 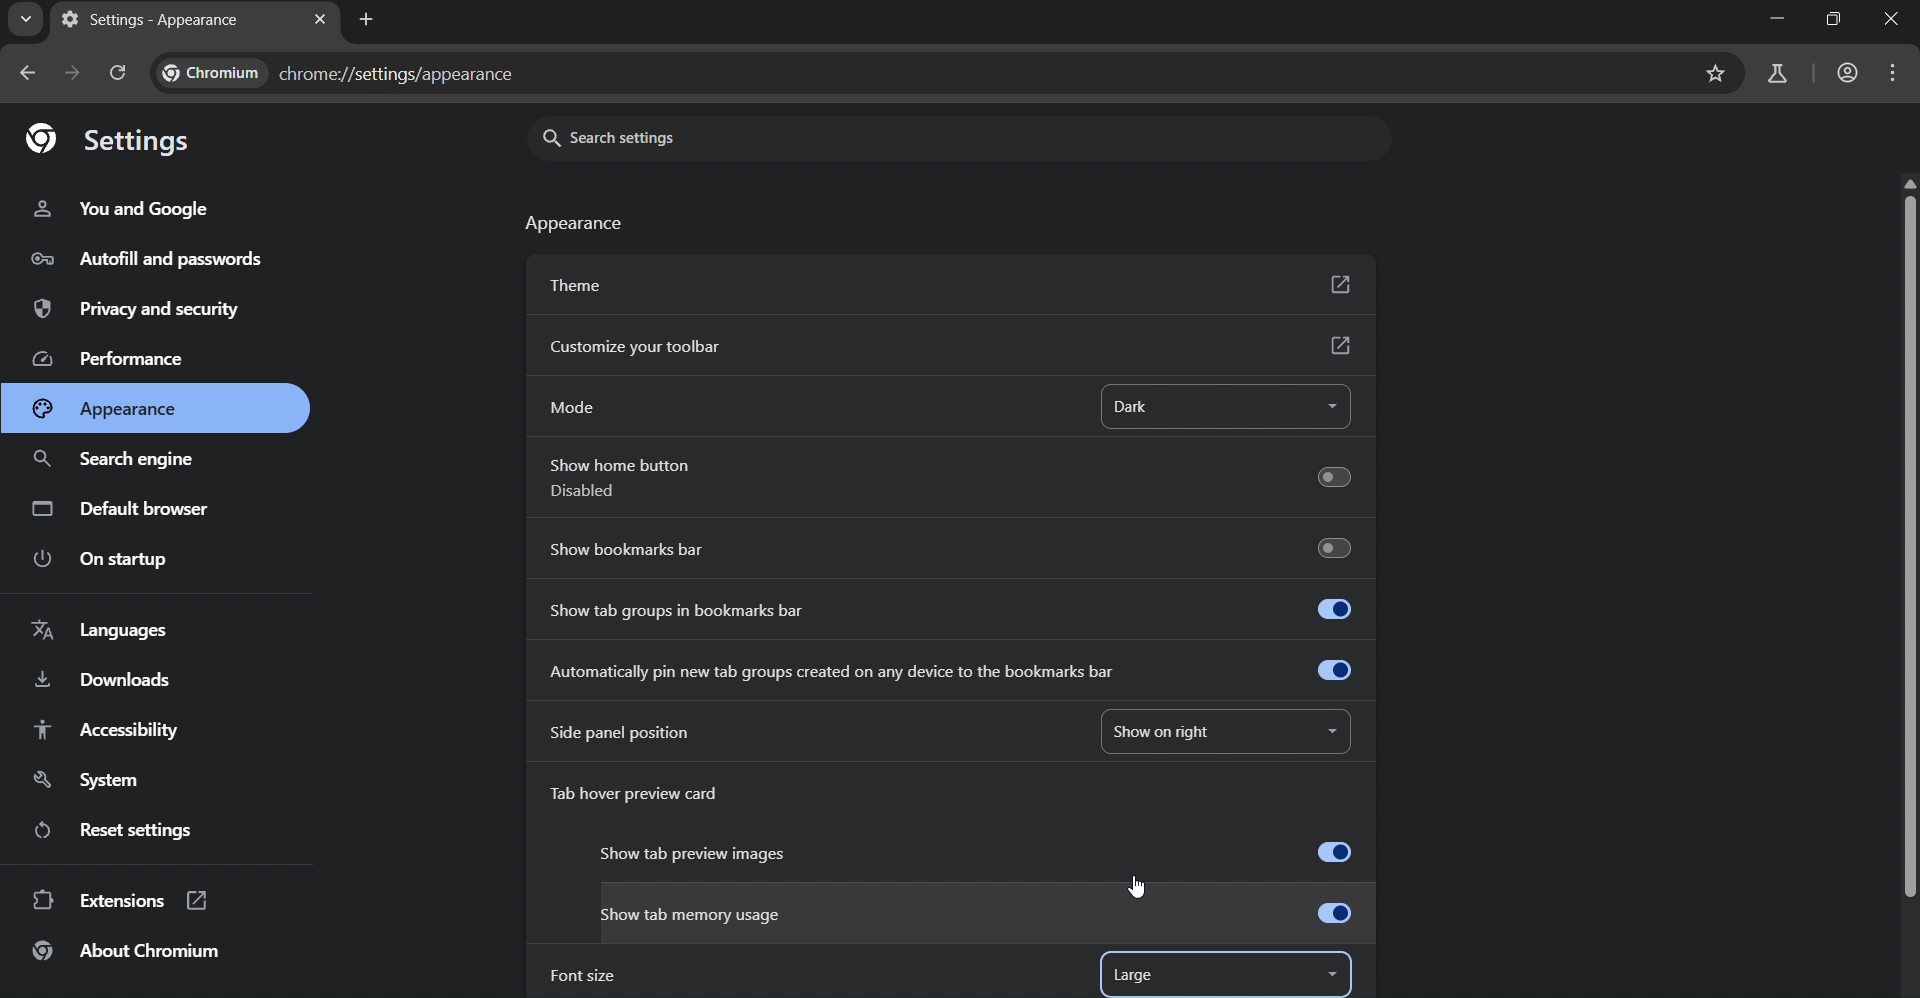 What do you see at coordinates (131, 206) in the screenshot?
I see `you & google` at bounding box center [131, 206].